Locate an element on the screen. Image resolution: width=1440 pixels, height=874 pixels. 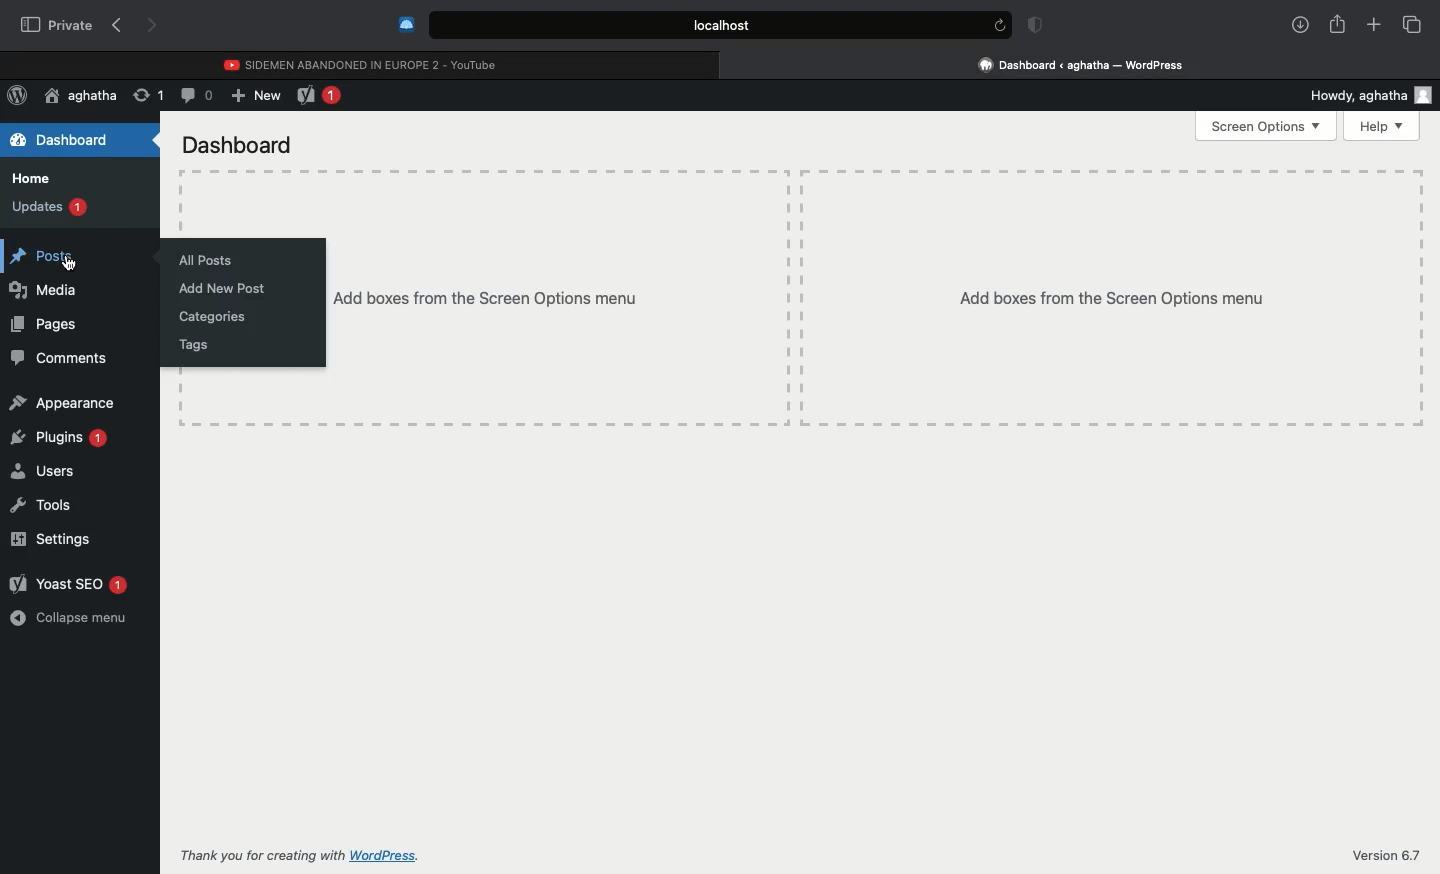
All posts is located at coordinates (206, 258).